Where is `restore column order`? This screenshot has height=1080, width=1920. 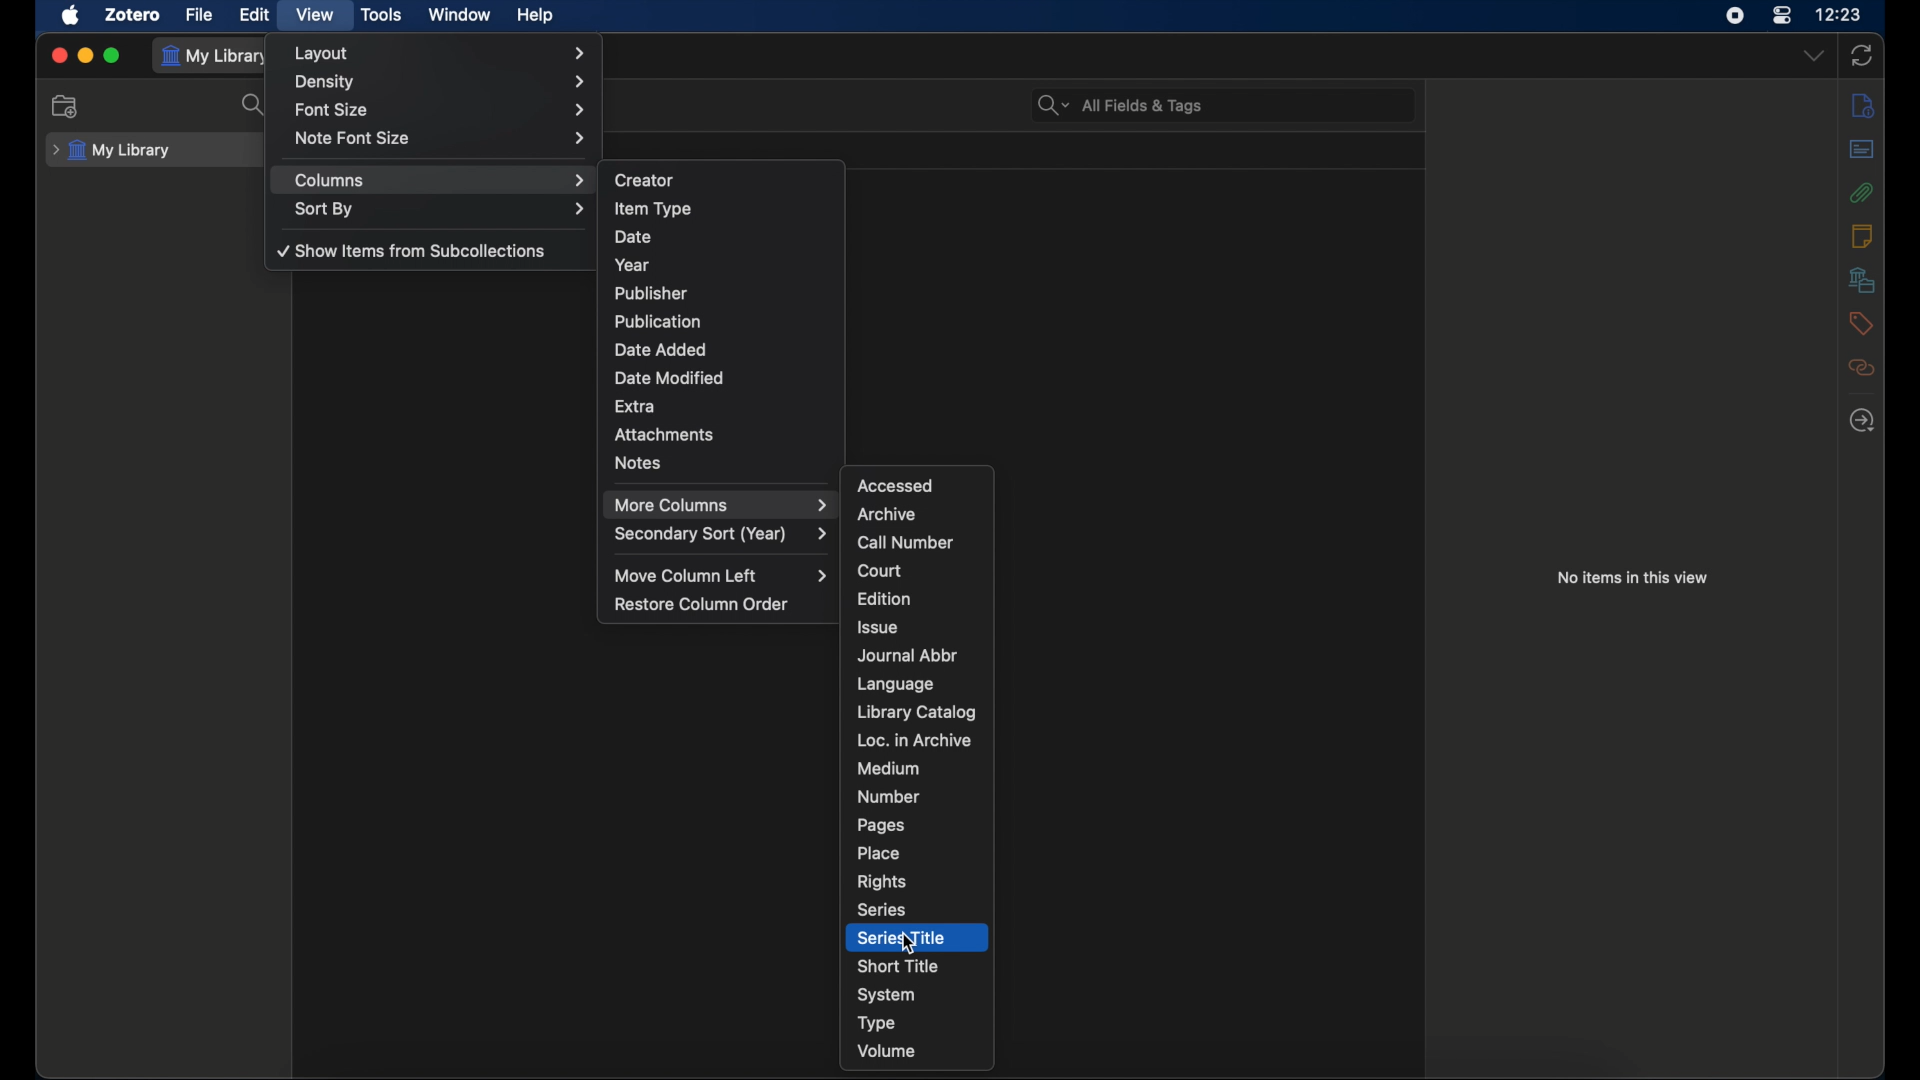 restore column order is located at coordinates (703, 604).